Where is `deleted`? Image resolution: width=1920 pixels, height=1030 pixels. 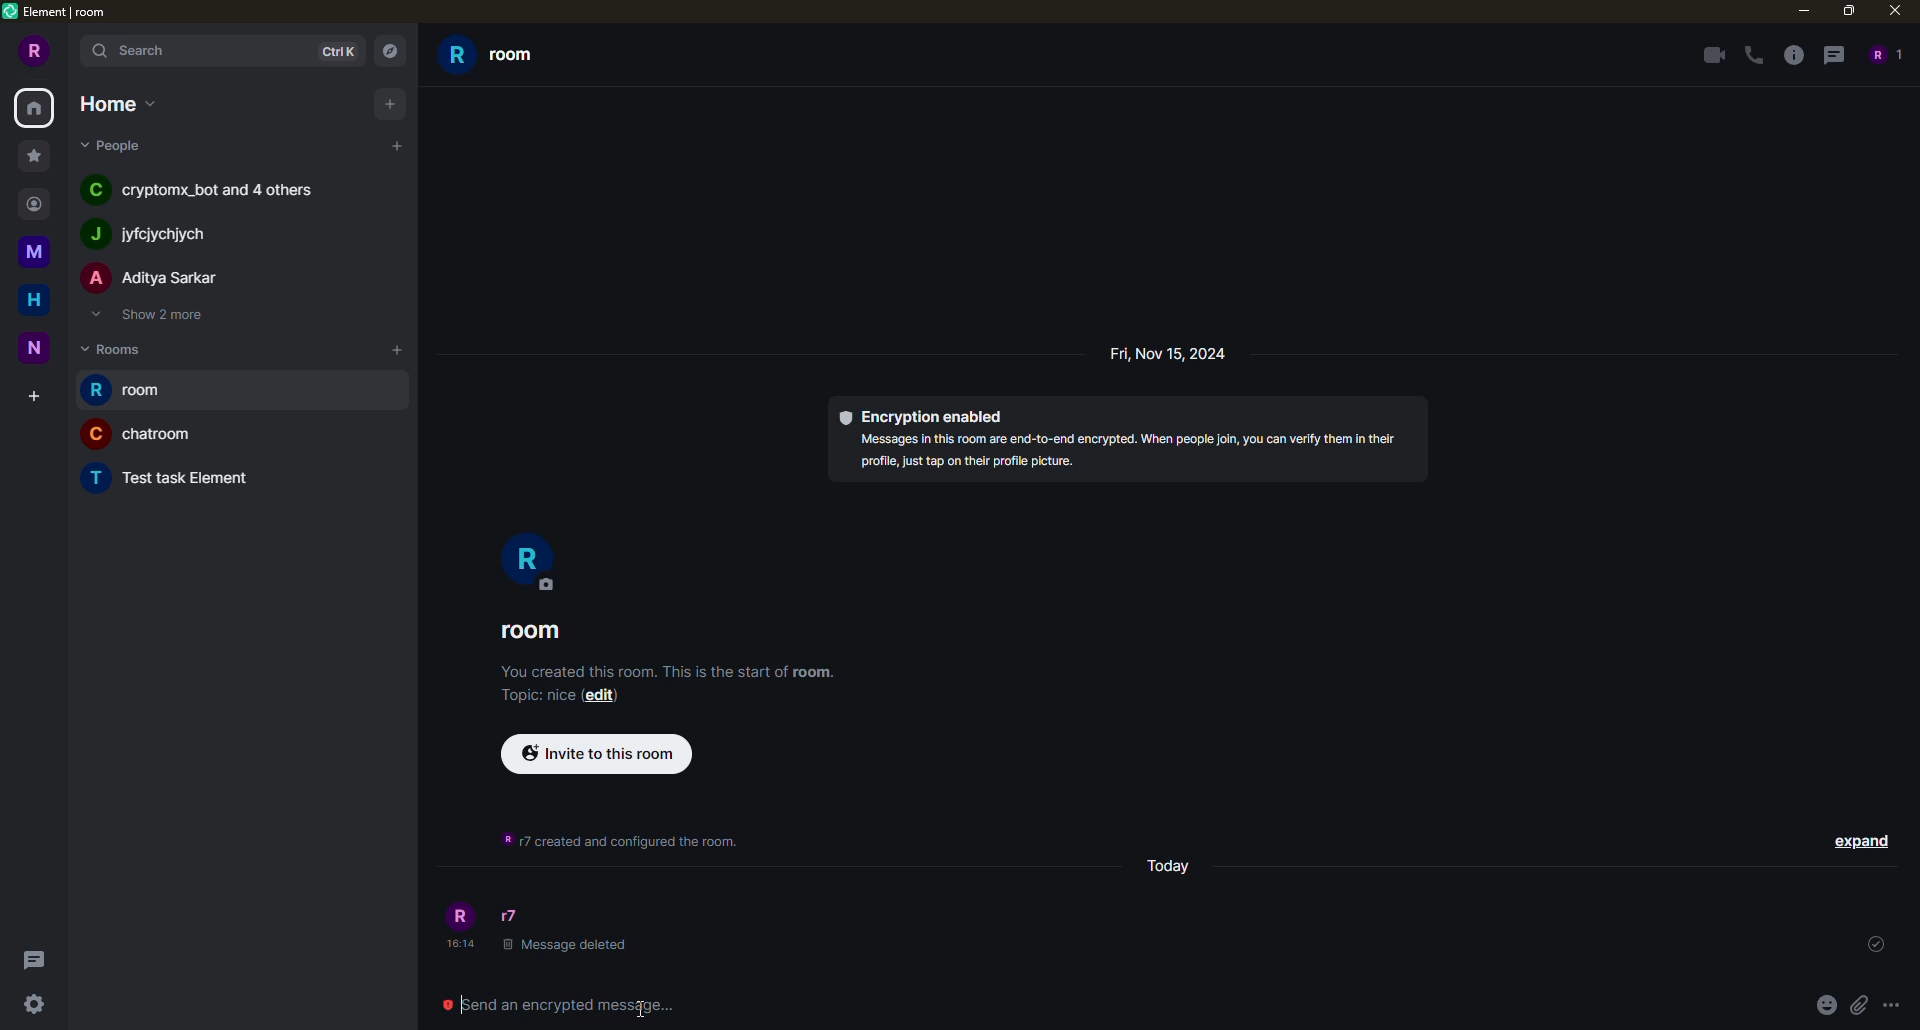
deleted is located at coordinates (564, 944).